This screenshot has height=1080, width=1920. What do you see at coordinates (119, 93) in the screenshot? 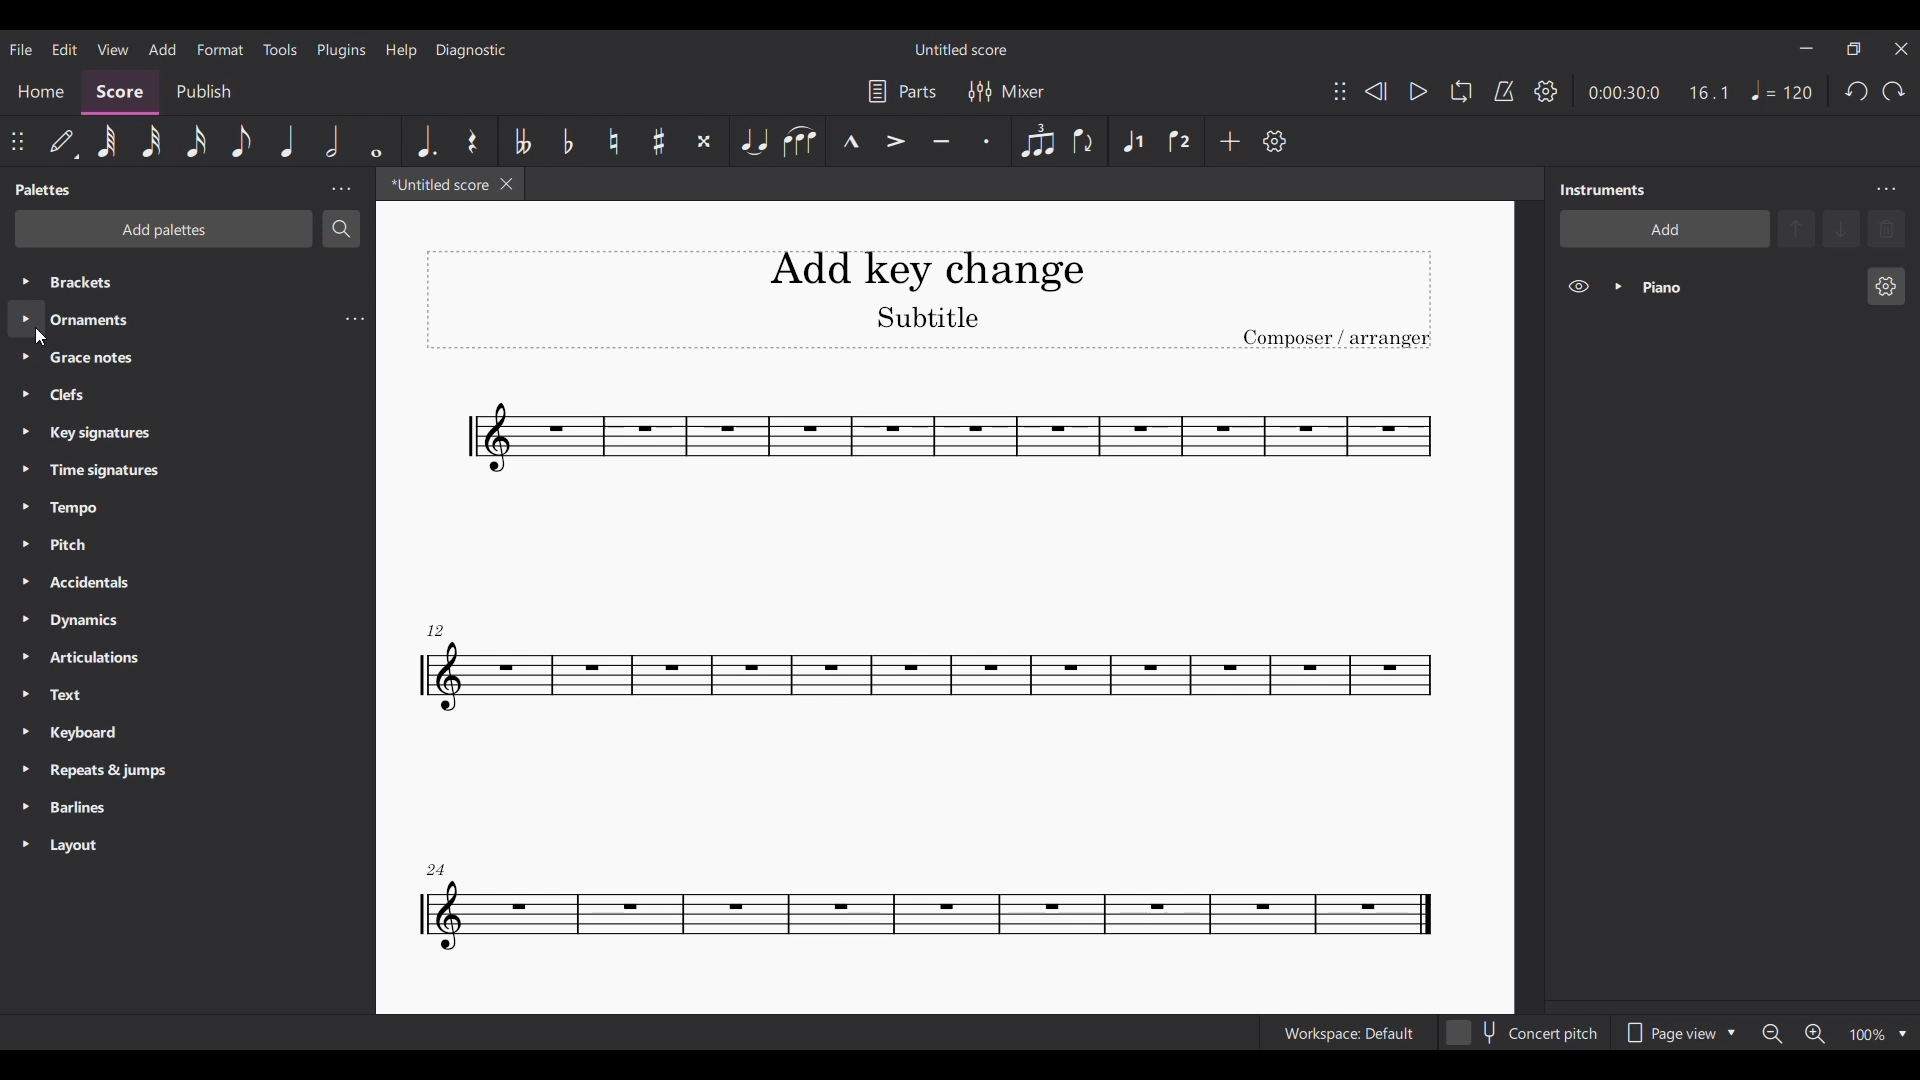
I see `Score section` at bounding box center [119, 93].